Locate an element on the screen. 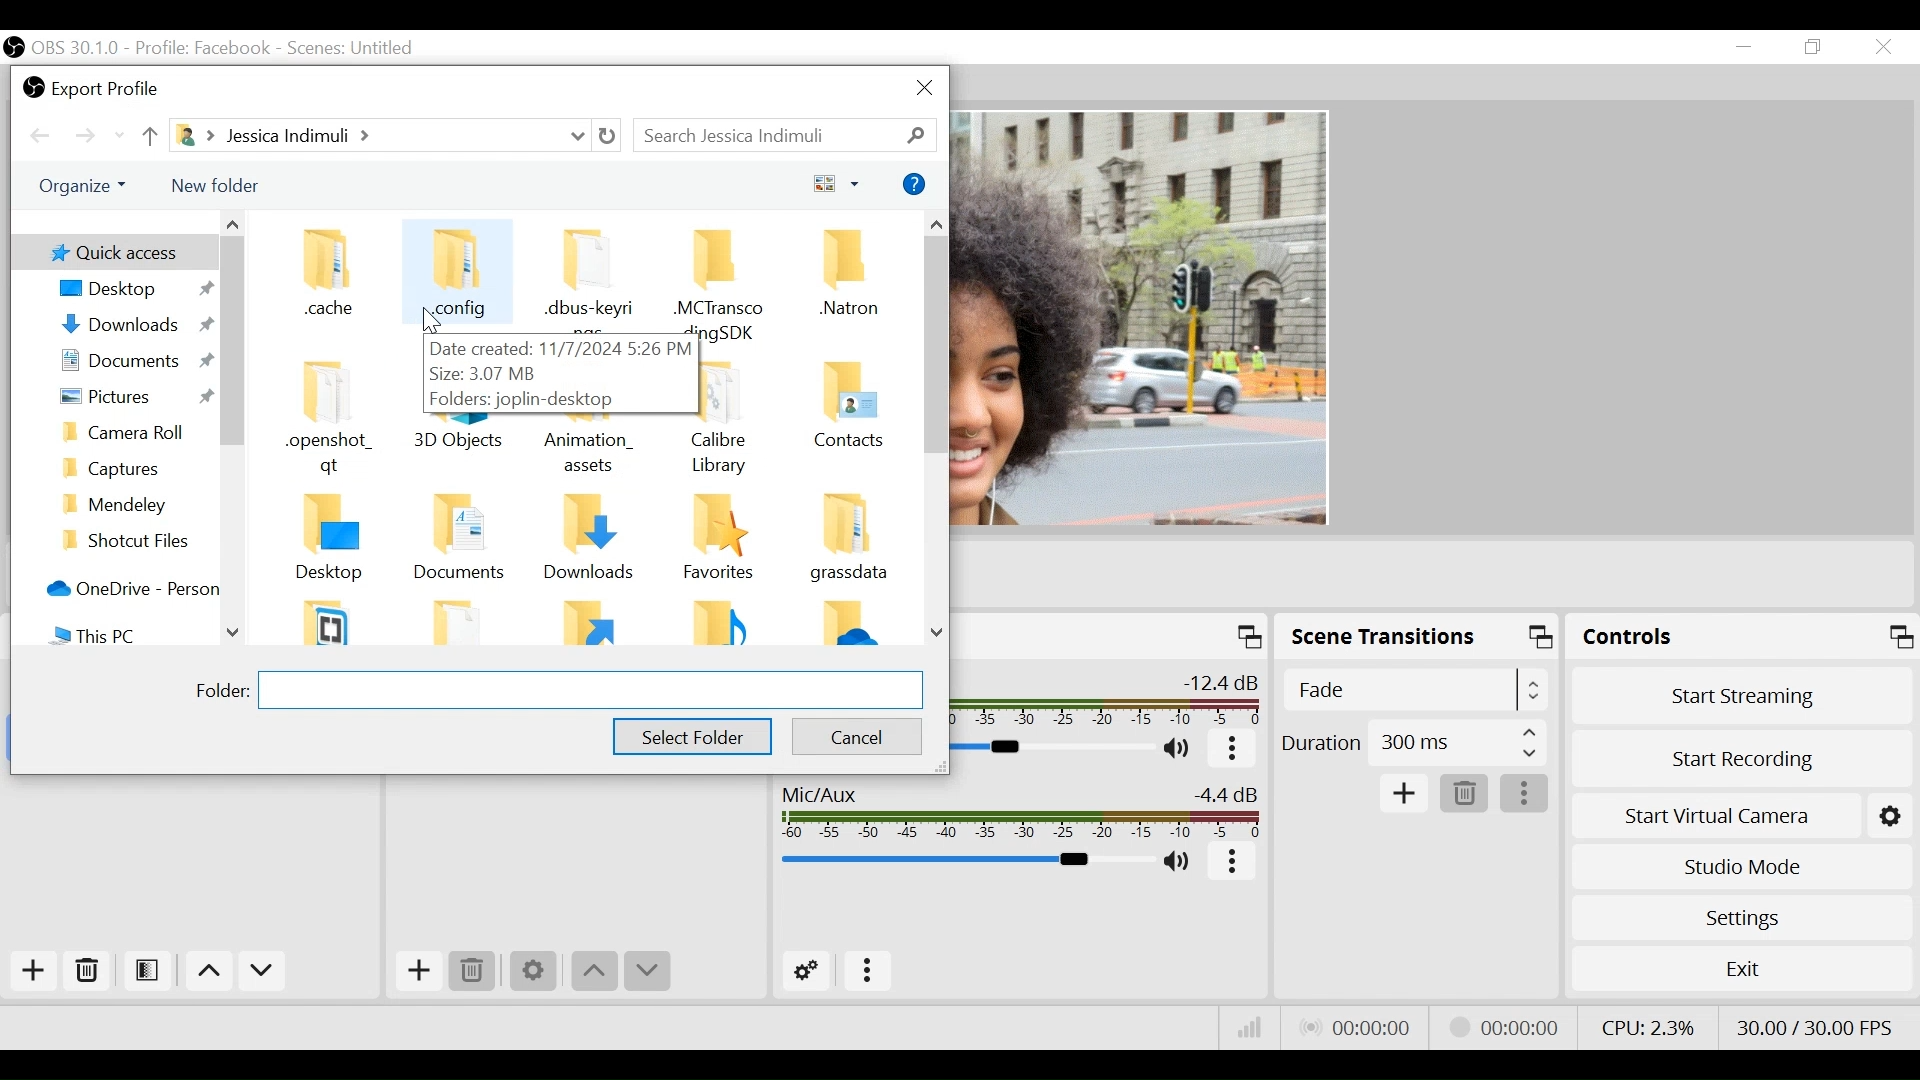  Folder is located at coordinates (337, 620).